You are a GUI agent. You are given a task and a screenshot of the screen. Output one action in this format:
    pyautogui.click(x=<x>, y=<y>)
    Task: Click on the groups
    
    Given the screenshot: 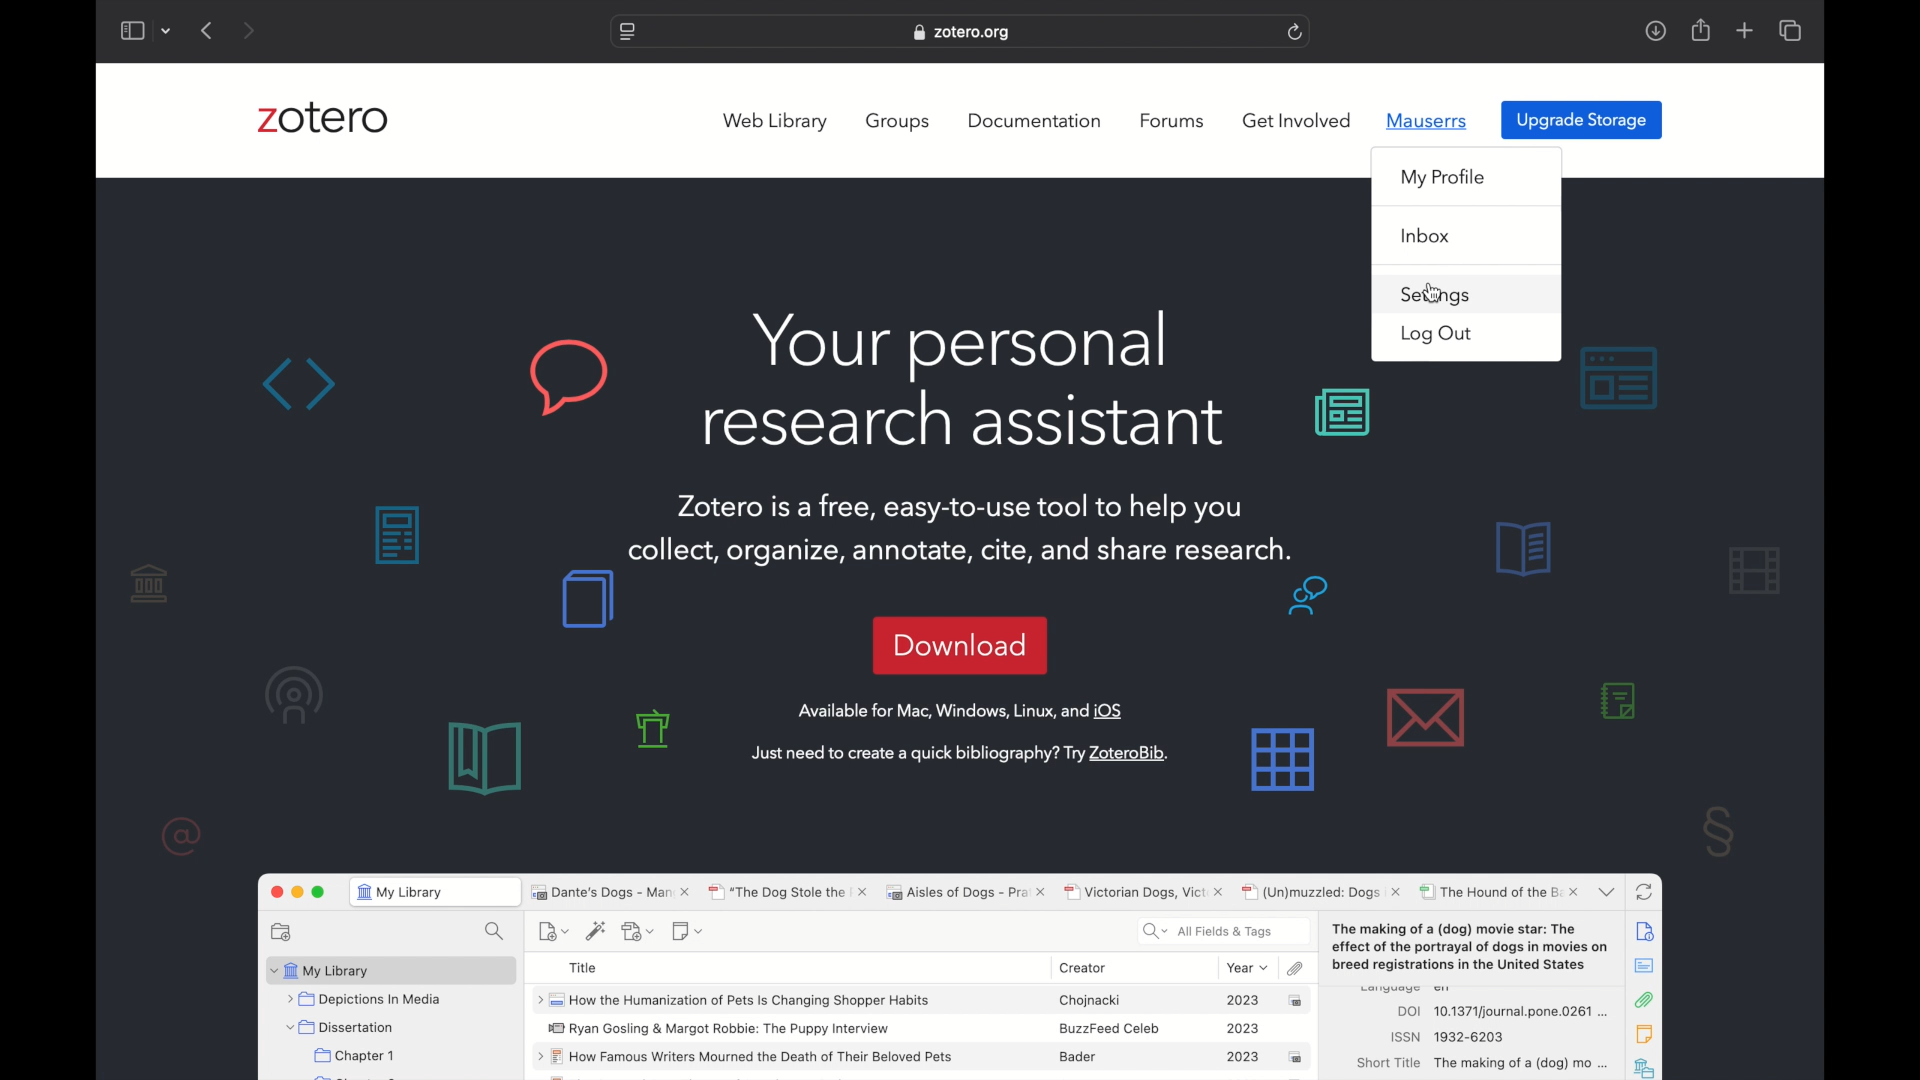 What is the action you would take?
    pyautogui.click(x=899, y=121)
    